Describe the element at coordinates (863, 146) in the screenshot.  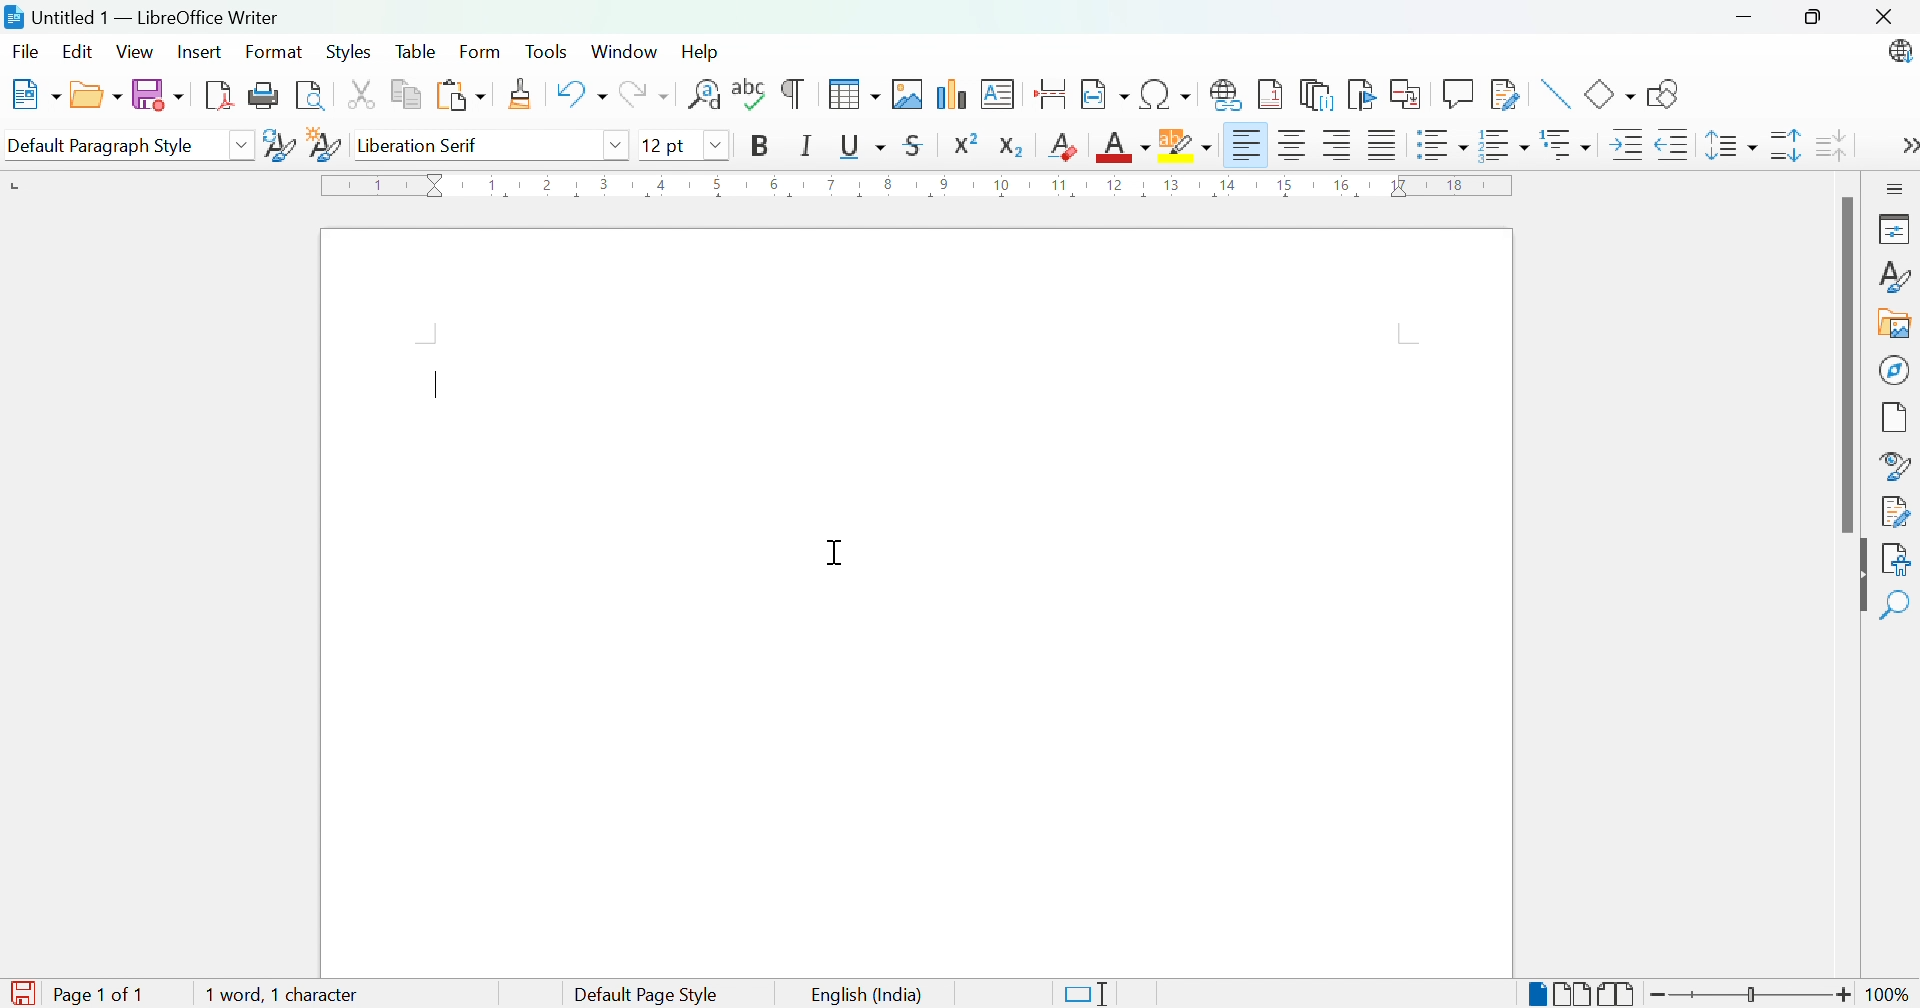
I see `Underline` at that location.